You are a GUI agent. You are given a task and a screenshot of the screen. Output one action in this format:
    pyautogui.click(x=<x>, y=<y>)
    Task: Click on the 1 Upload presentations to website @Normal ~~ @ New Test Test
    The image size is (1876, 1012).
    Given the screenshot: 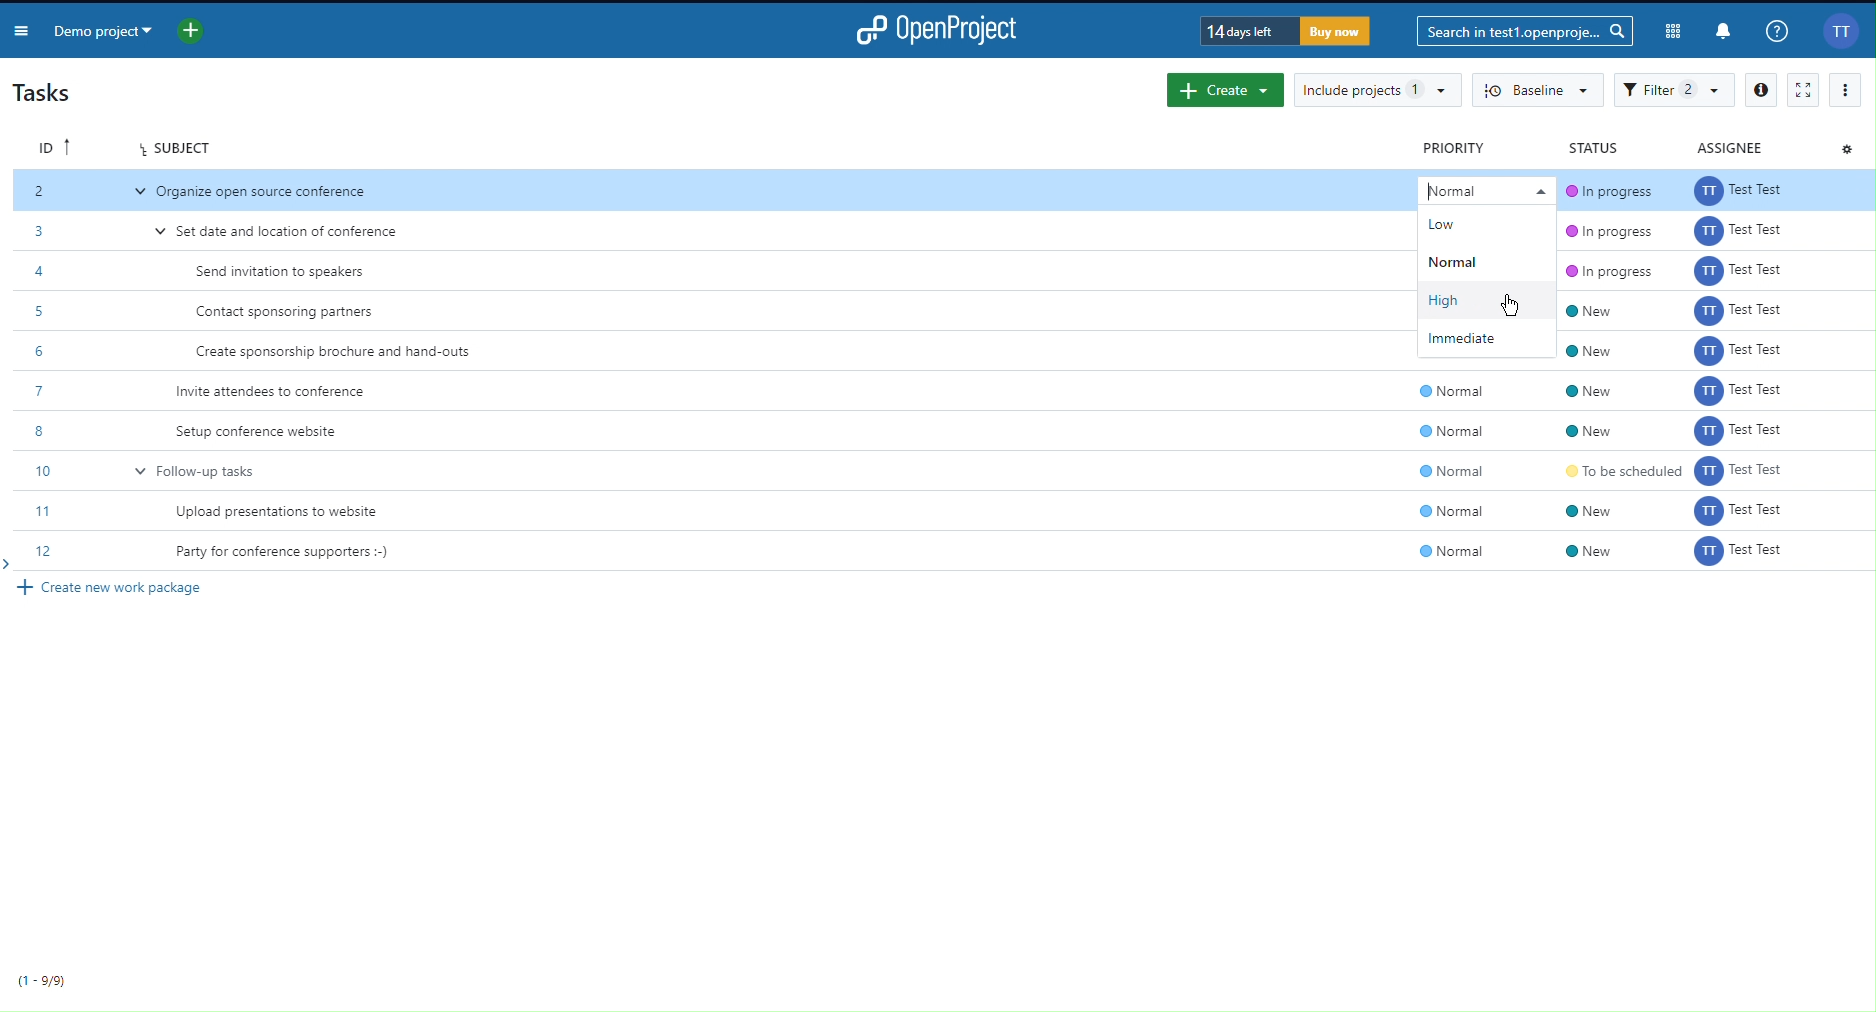 What is the action you would take?
    pyautogui.click(x=952, y=507)
    